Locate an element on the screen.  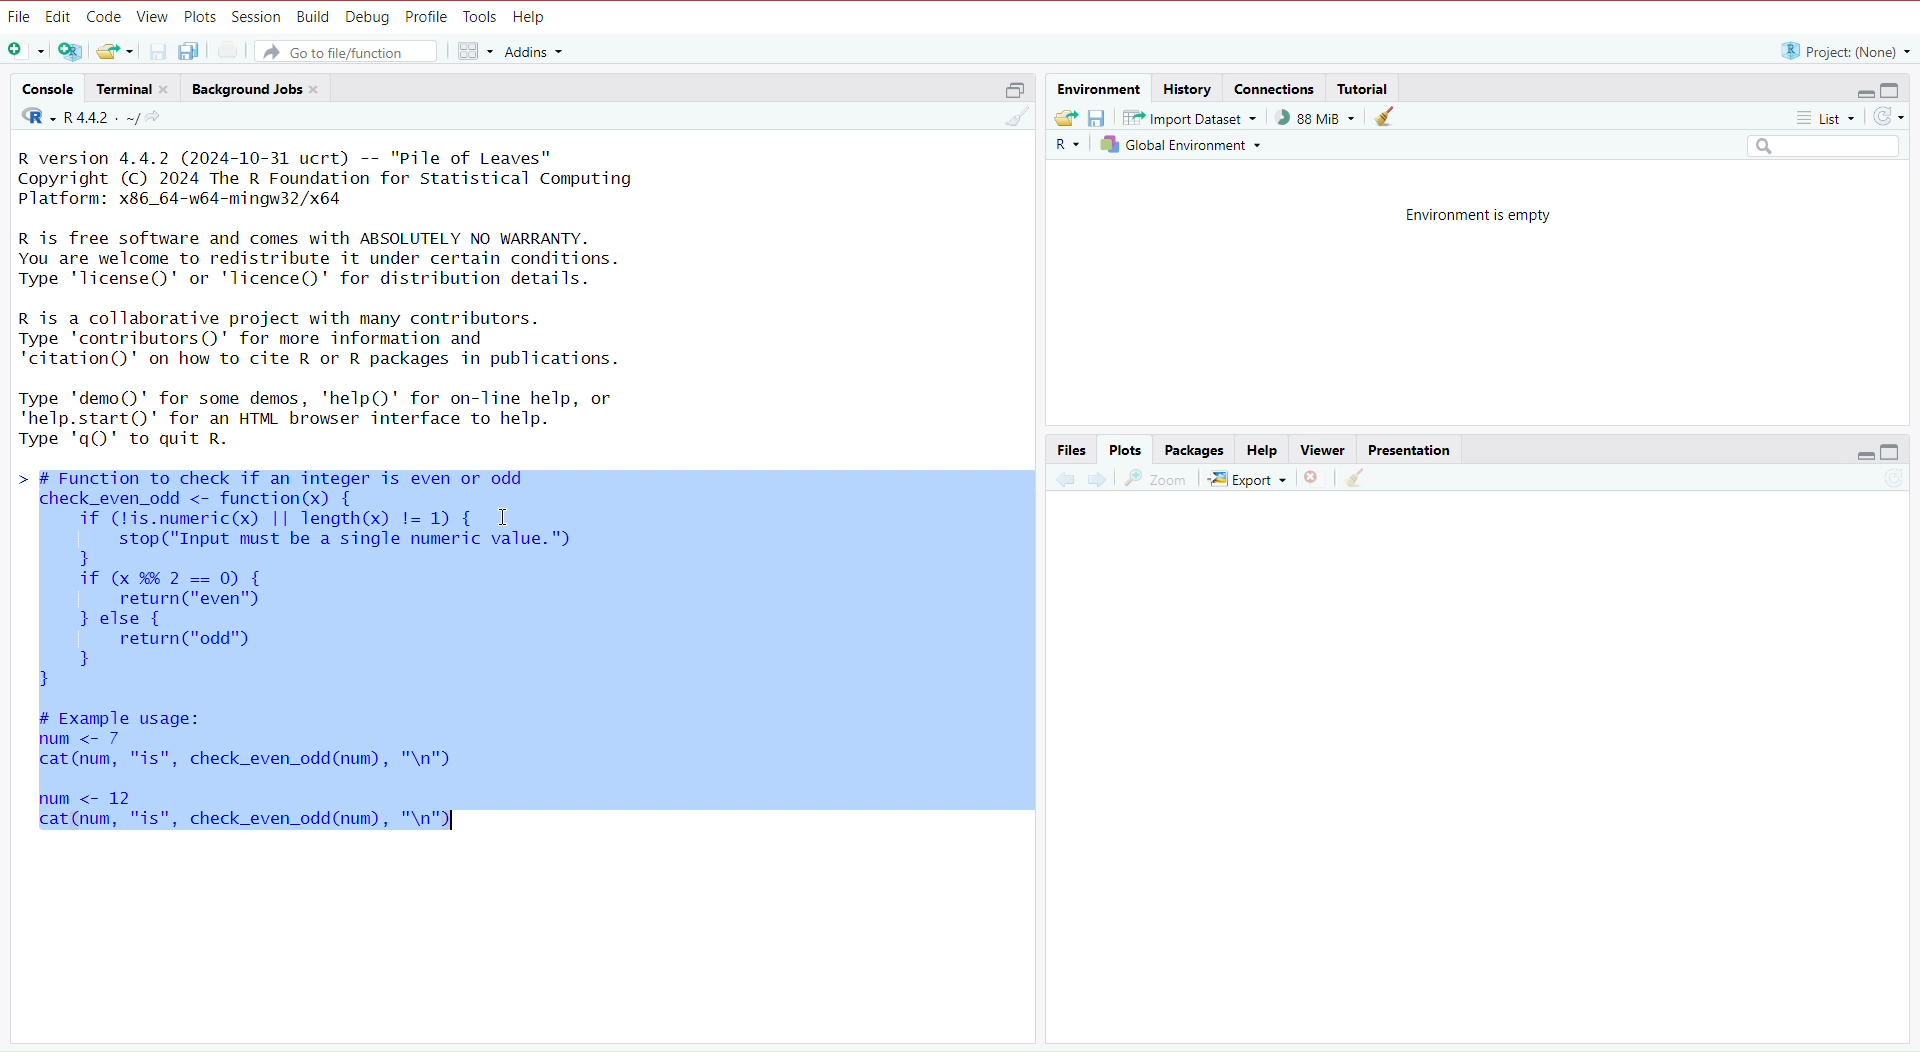
presentation is located at coordinates (1414, 450).